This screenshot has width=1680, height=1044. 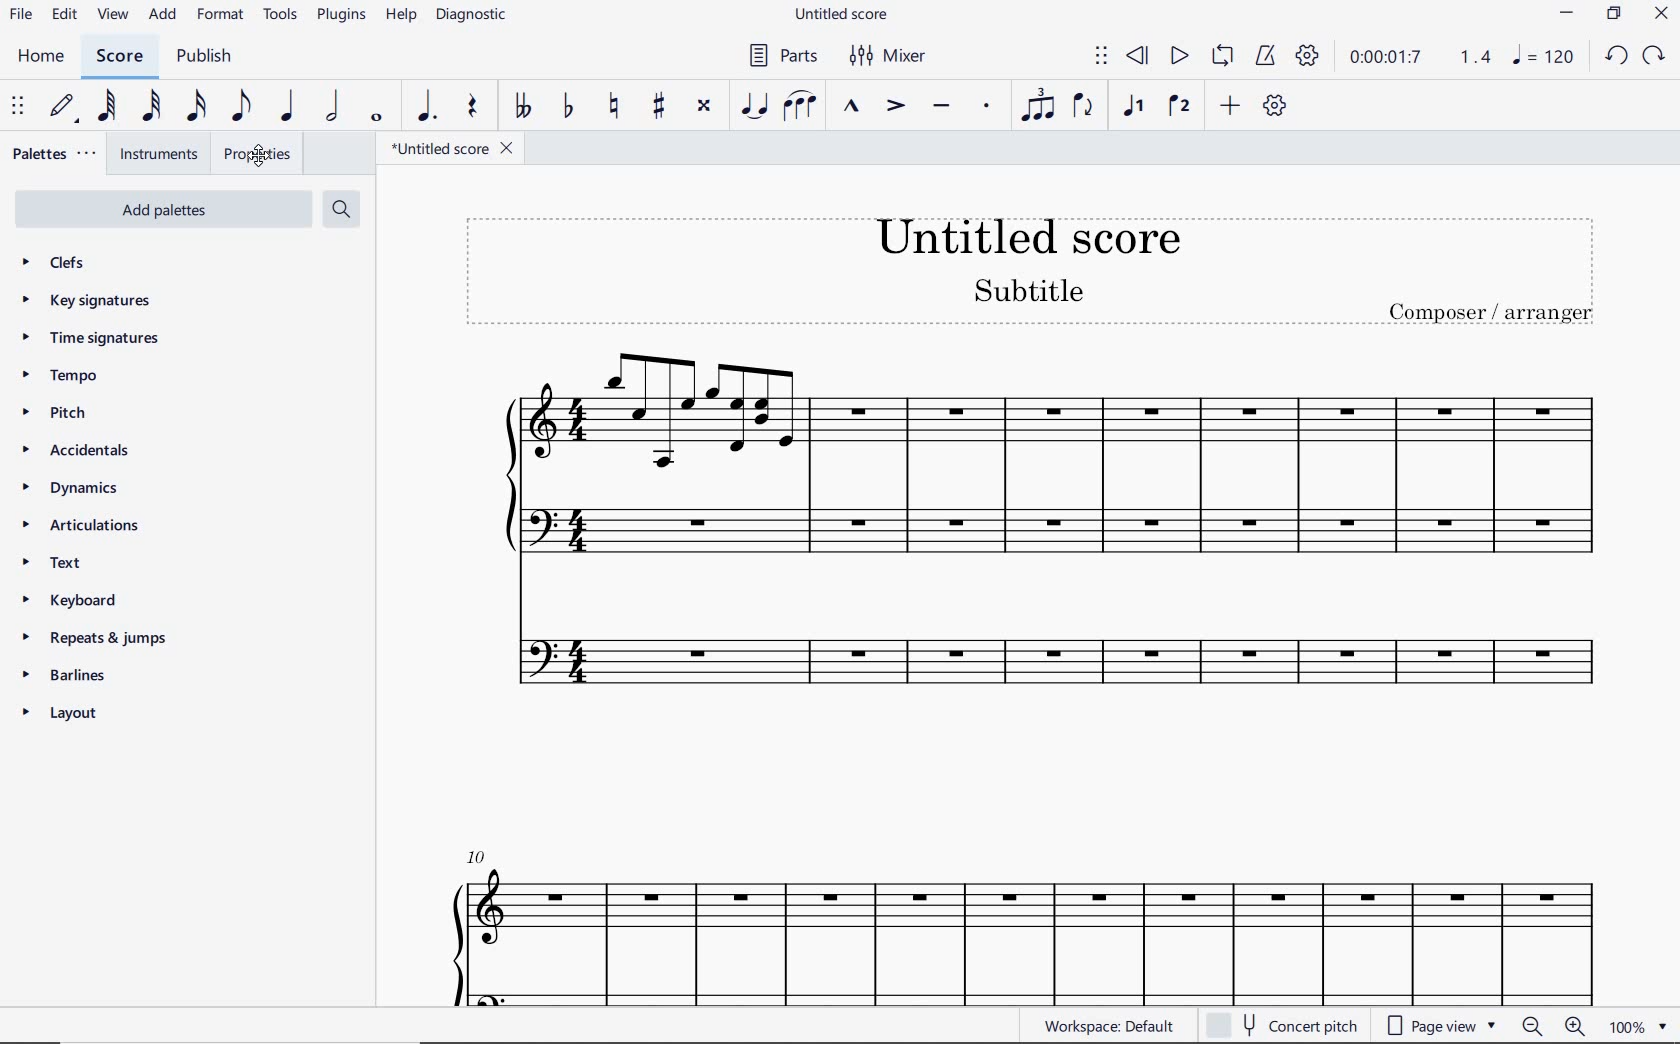 What do you see at coordinates (1612, 15) in the screenshot?
I see `RESTORE DOWN` at bounding box center [1612, 15].